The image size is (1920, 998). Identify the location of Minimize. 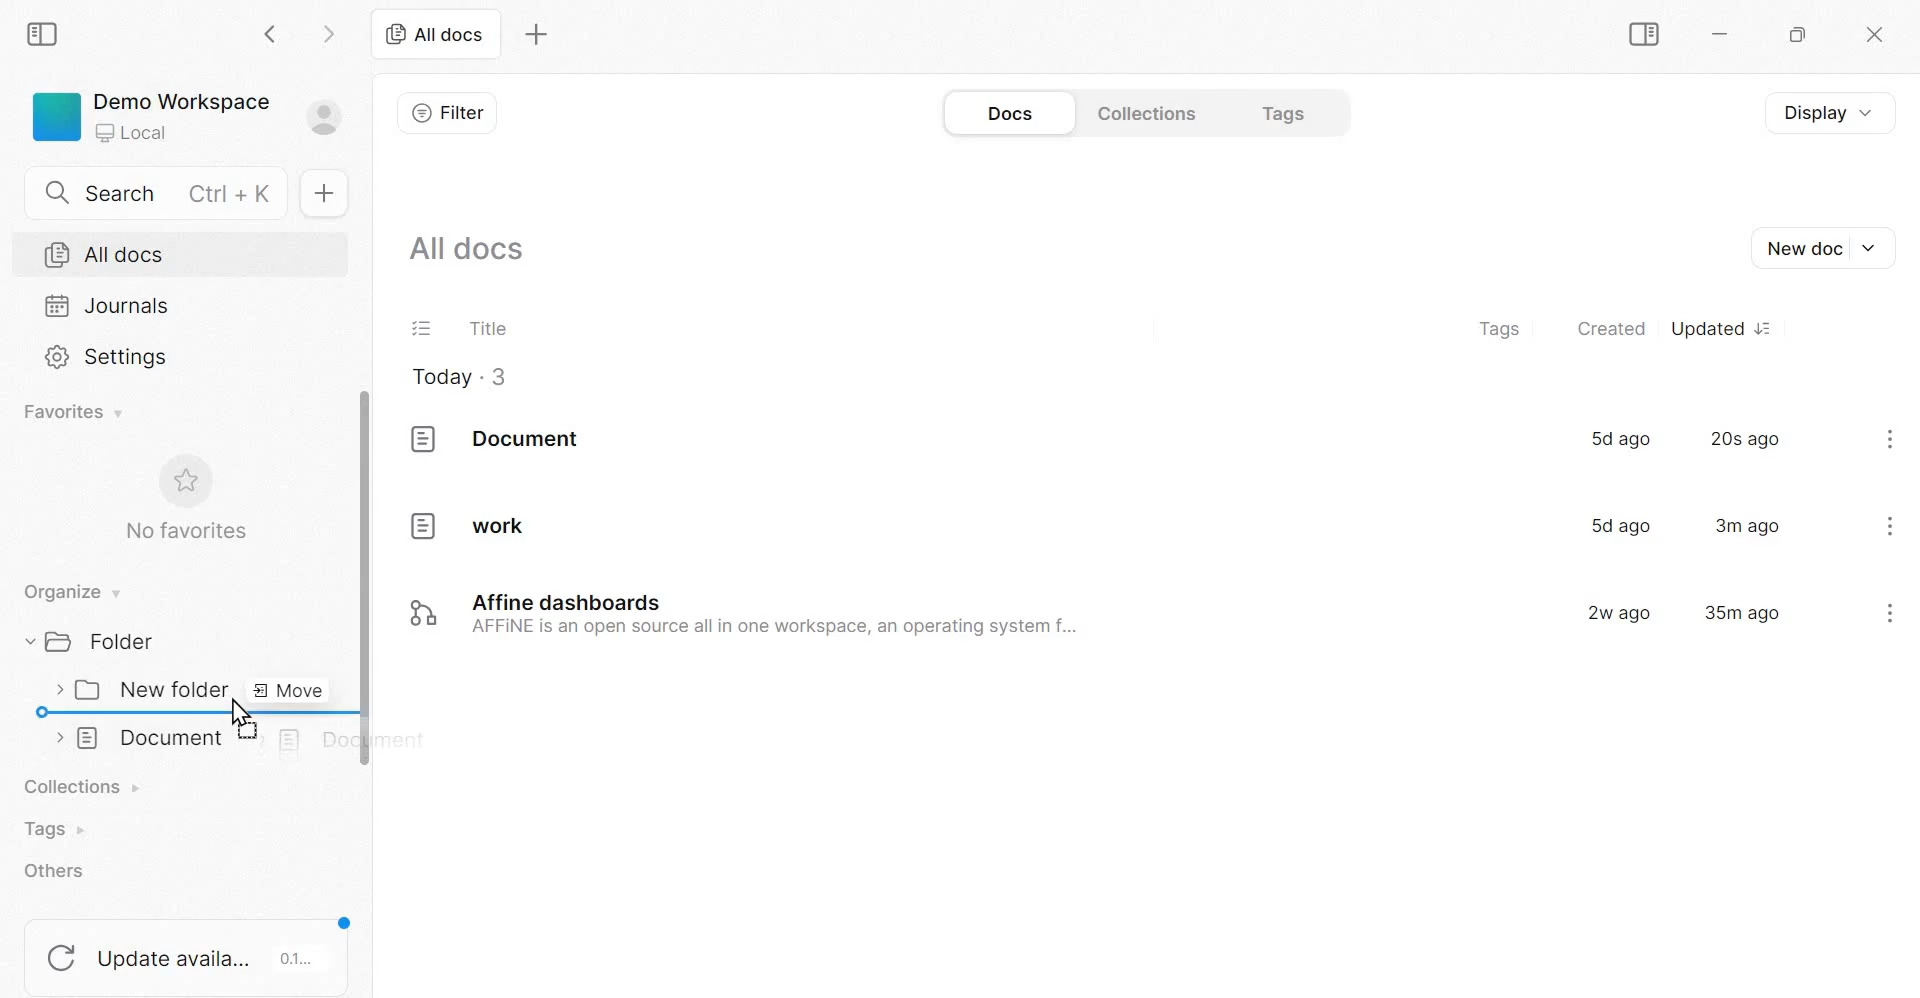
(1719, 34).